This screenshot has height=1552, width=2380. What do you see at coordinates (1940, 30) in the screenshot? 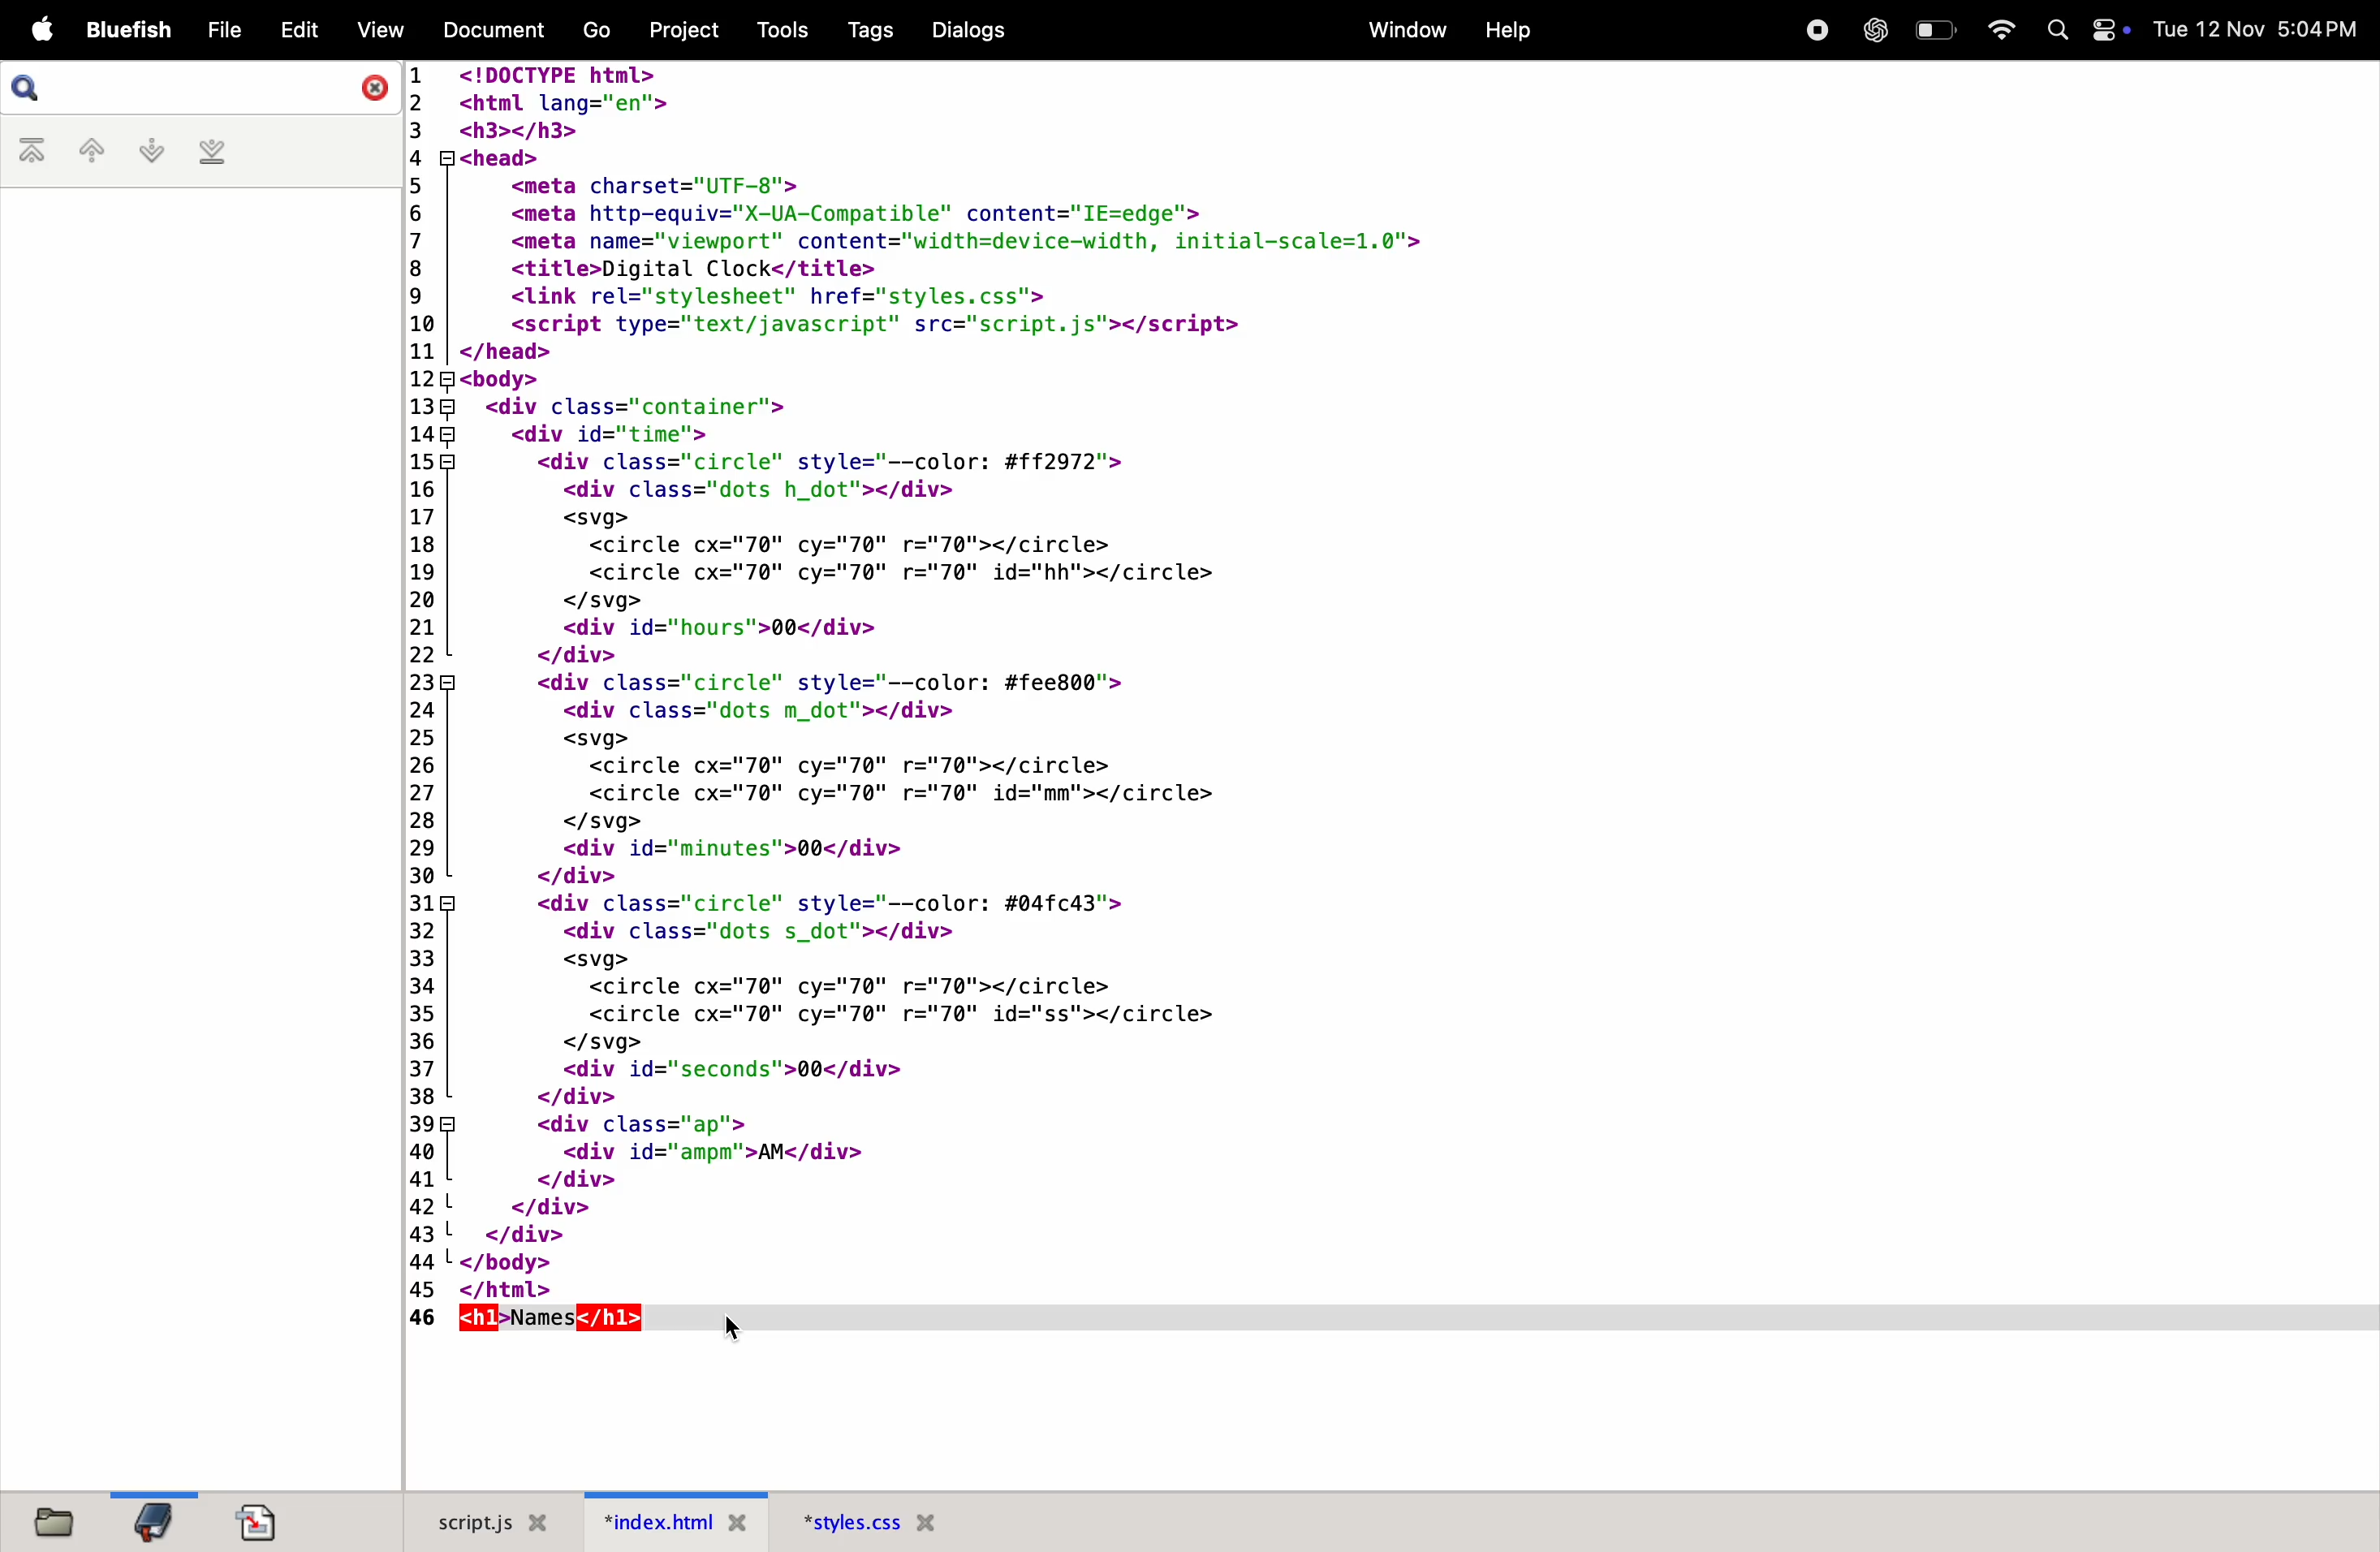
I see `battery` at bounding box center [1940, 30].